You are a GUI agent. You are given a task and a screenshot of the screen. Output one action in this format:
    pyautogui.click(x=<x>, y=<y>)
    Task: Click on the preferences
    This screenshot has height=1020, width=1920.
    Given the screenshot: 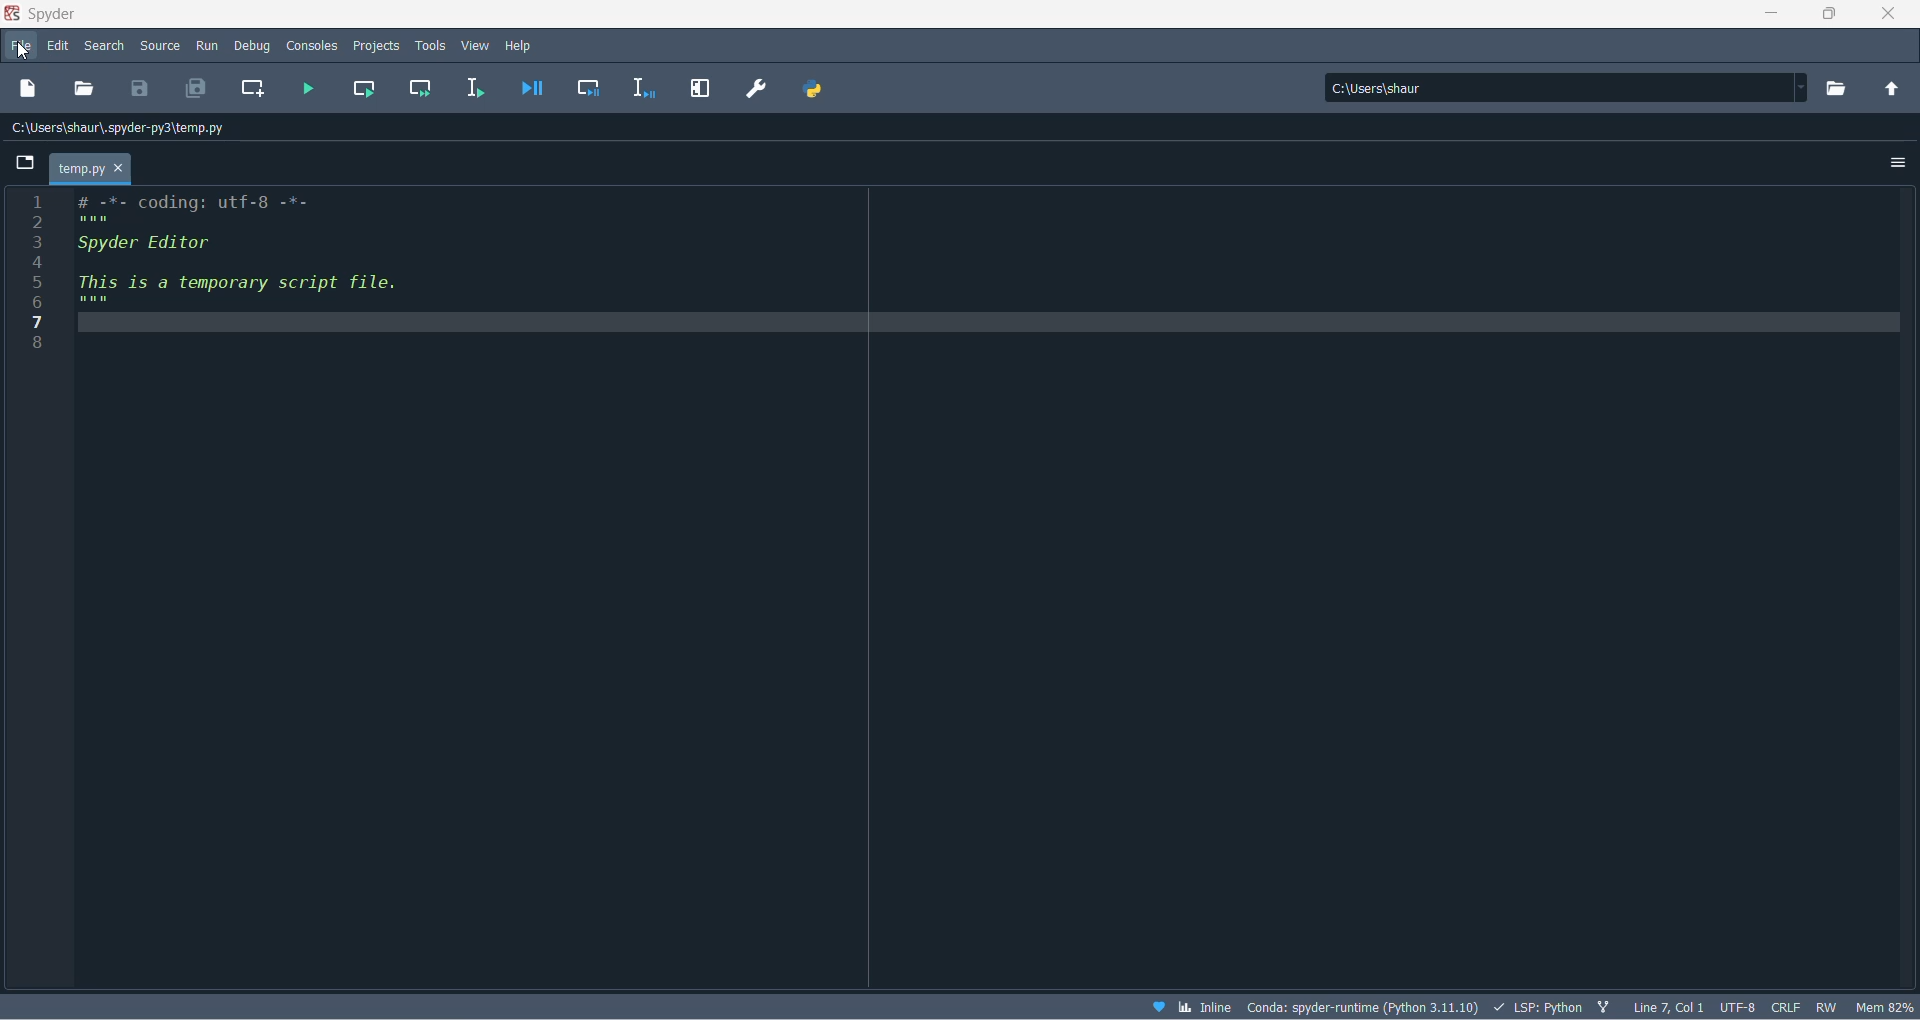 What is the action you would take?
    pyautogui.click(x=755, y=90)
    